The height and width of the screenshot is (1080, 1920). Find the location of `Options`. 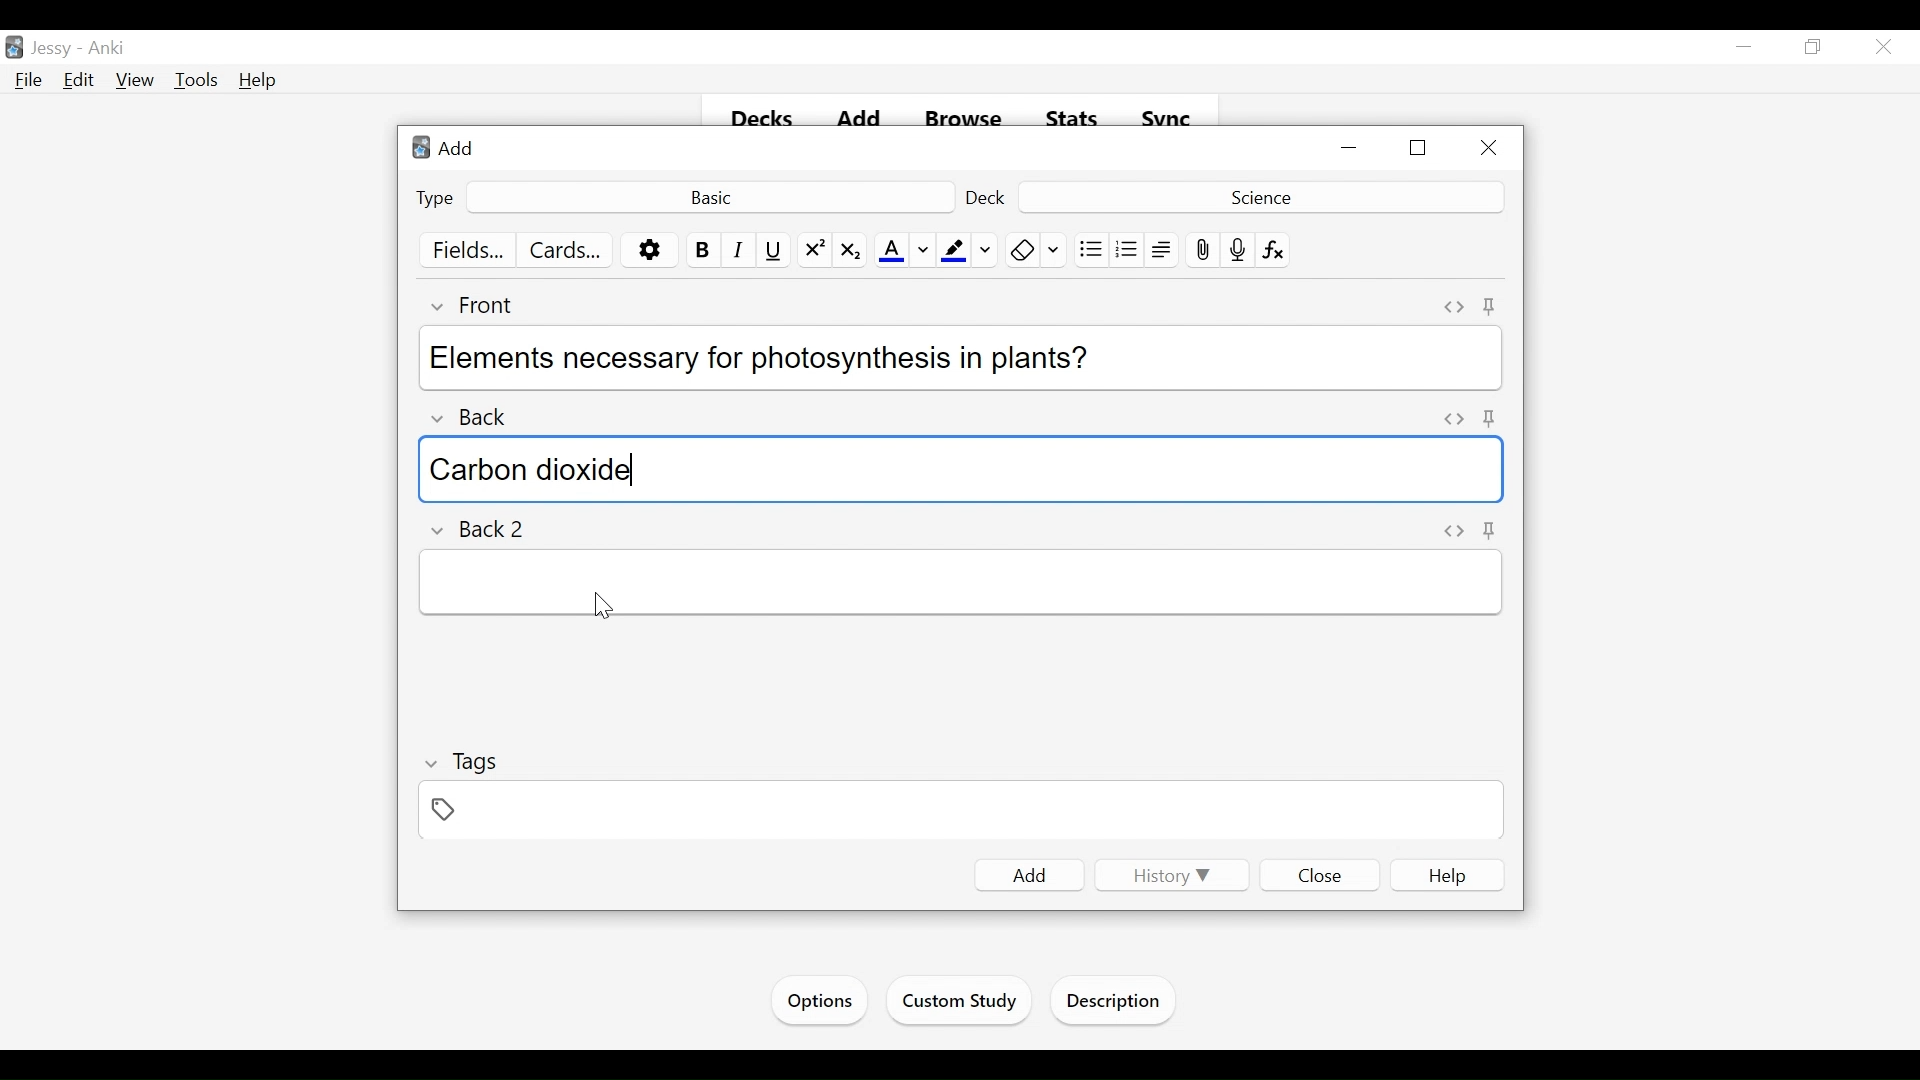

Options is located at coordinates (817, 1001).